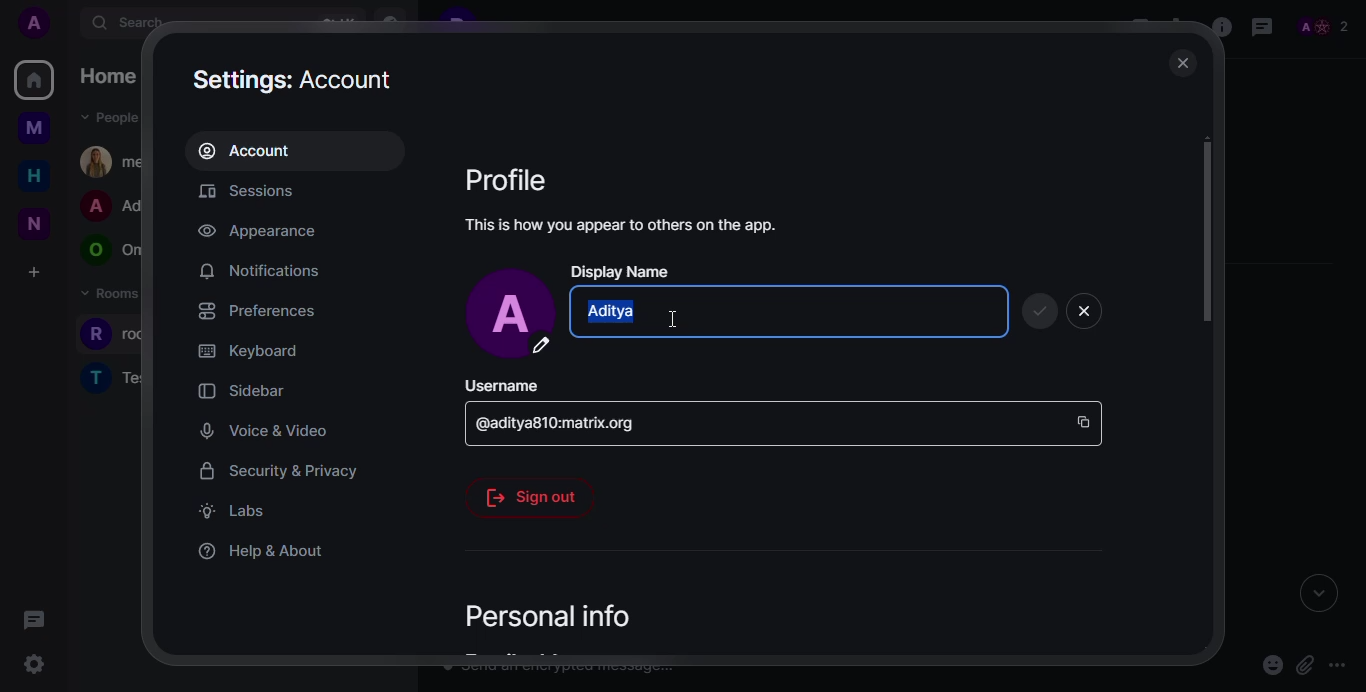 The image size is (1366, 692). What do you see at coordinates (501, 385) in the screenshot?
I see `username` at bounding box center [501, 385].